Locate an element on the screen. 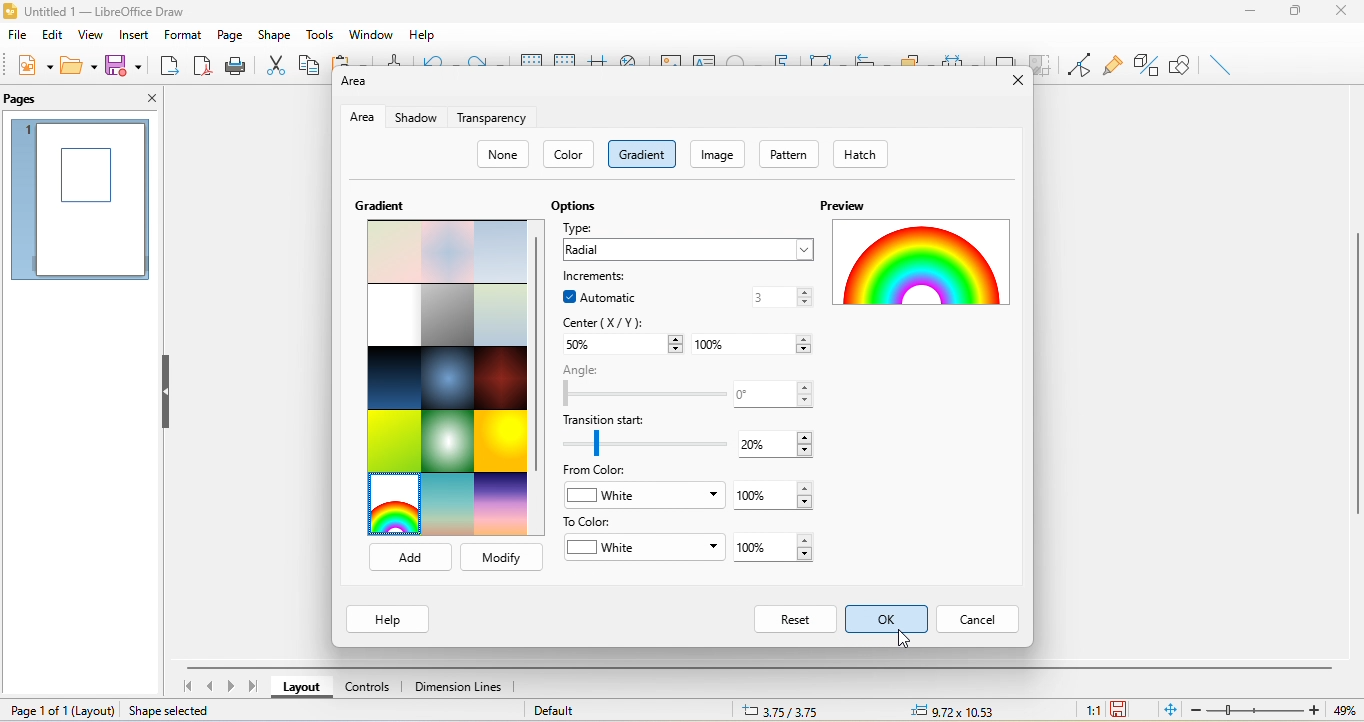 The image size is (1364, 722). insert is located at coordinates (134, 37).